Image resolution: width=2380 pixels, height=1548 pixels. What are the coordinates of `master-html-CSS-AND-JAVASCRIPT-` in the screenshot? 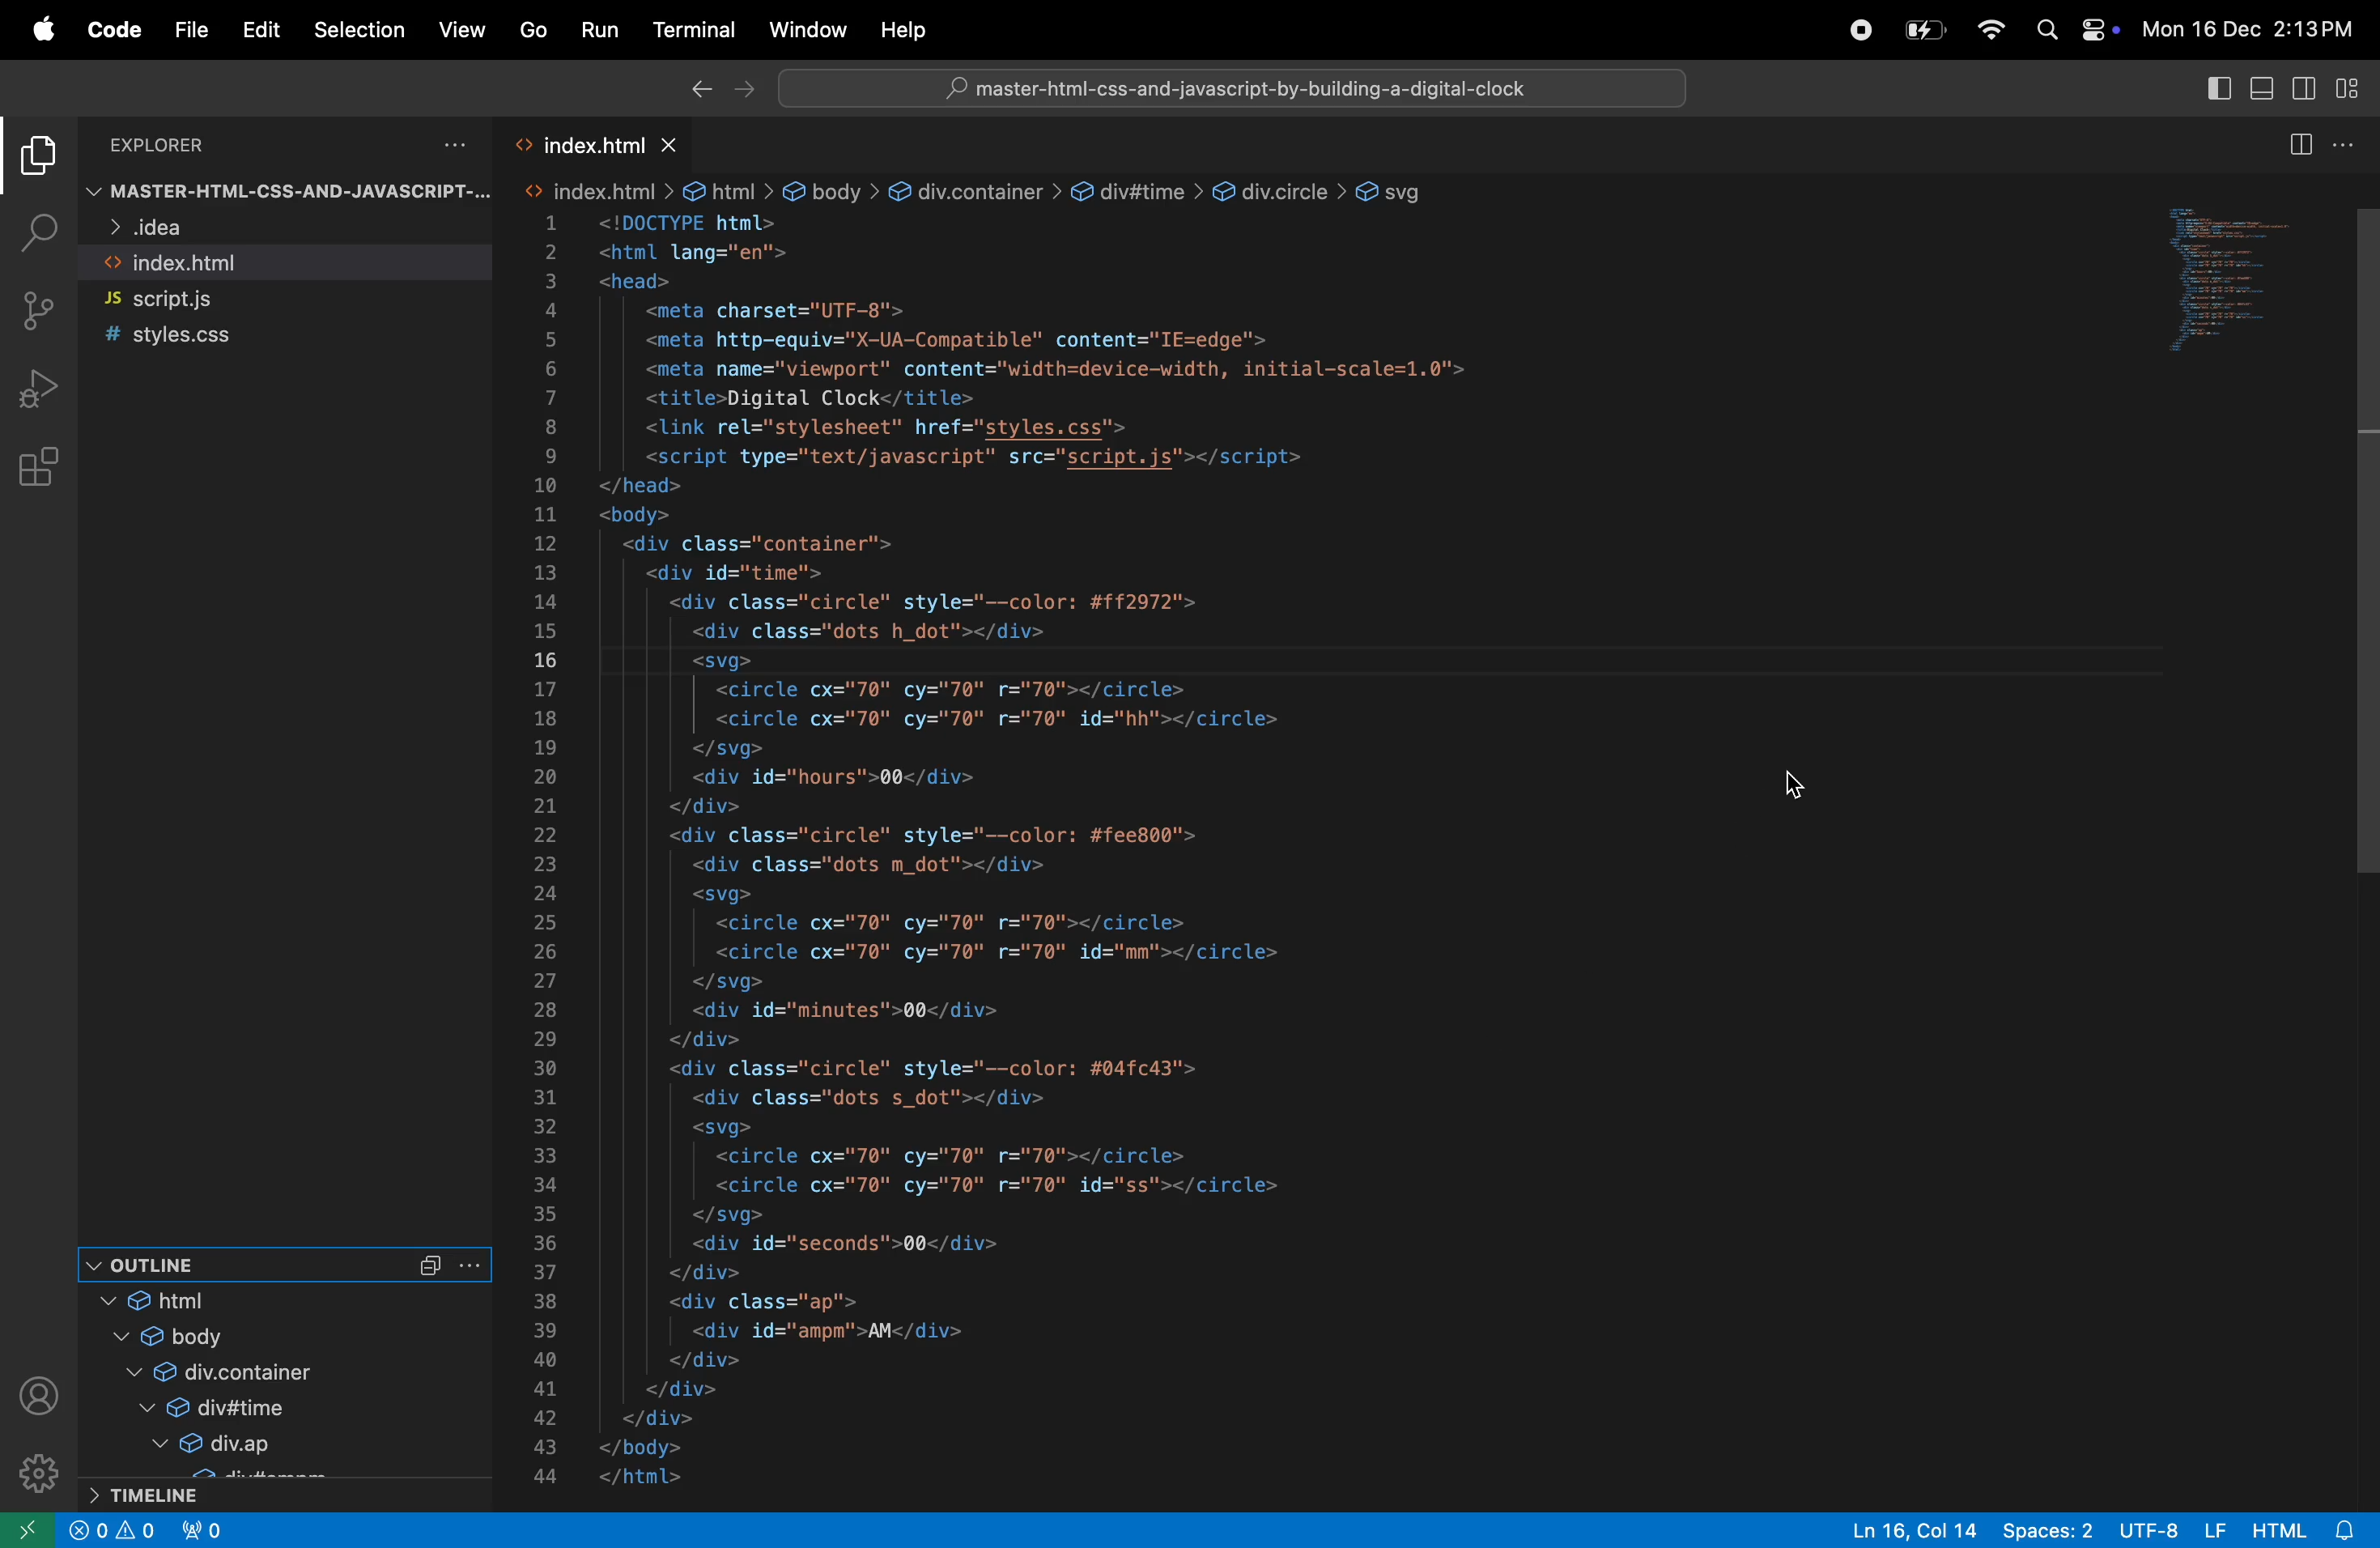 It's located at (291, 194).